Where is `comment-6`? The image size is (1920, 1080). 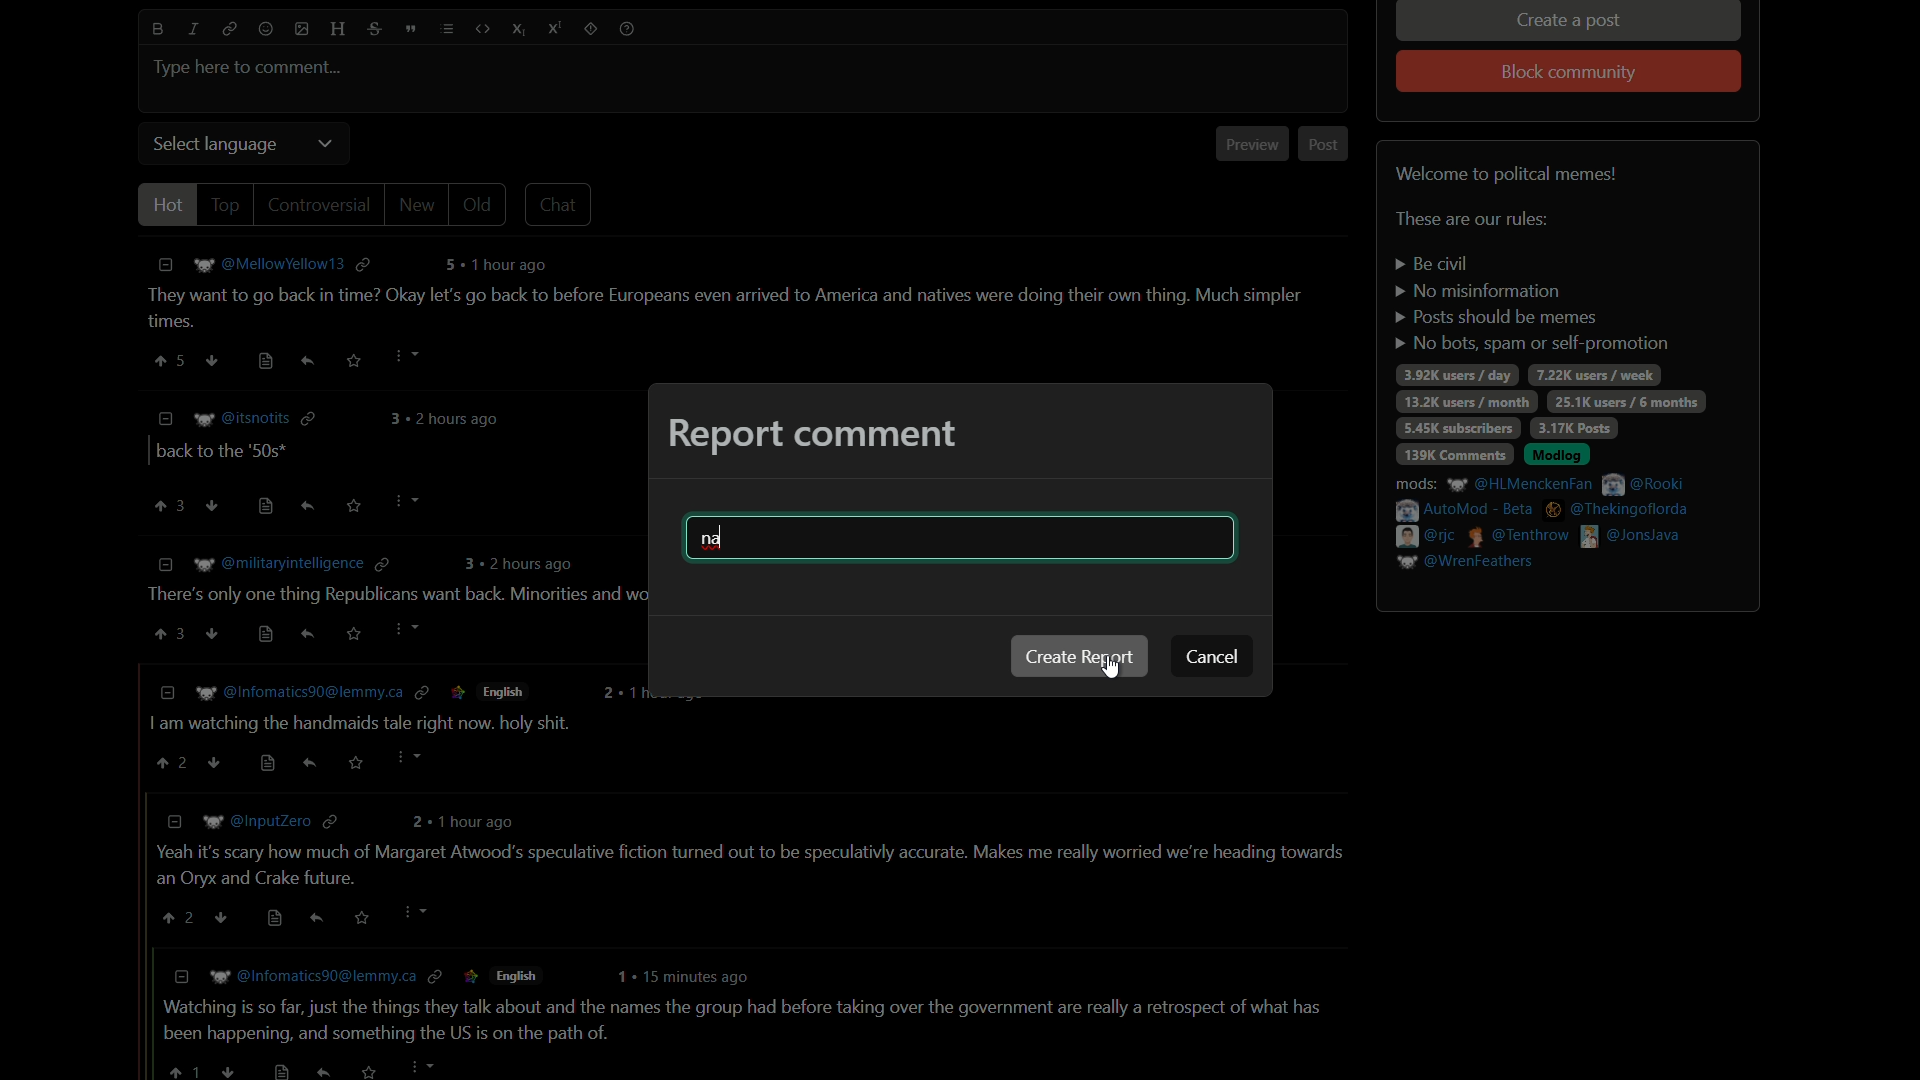
comment-6 is located at coordinates (737, 1024).